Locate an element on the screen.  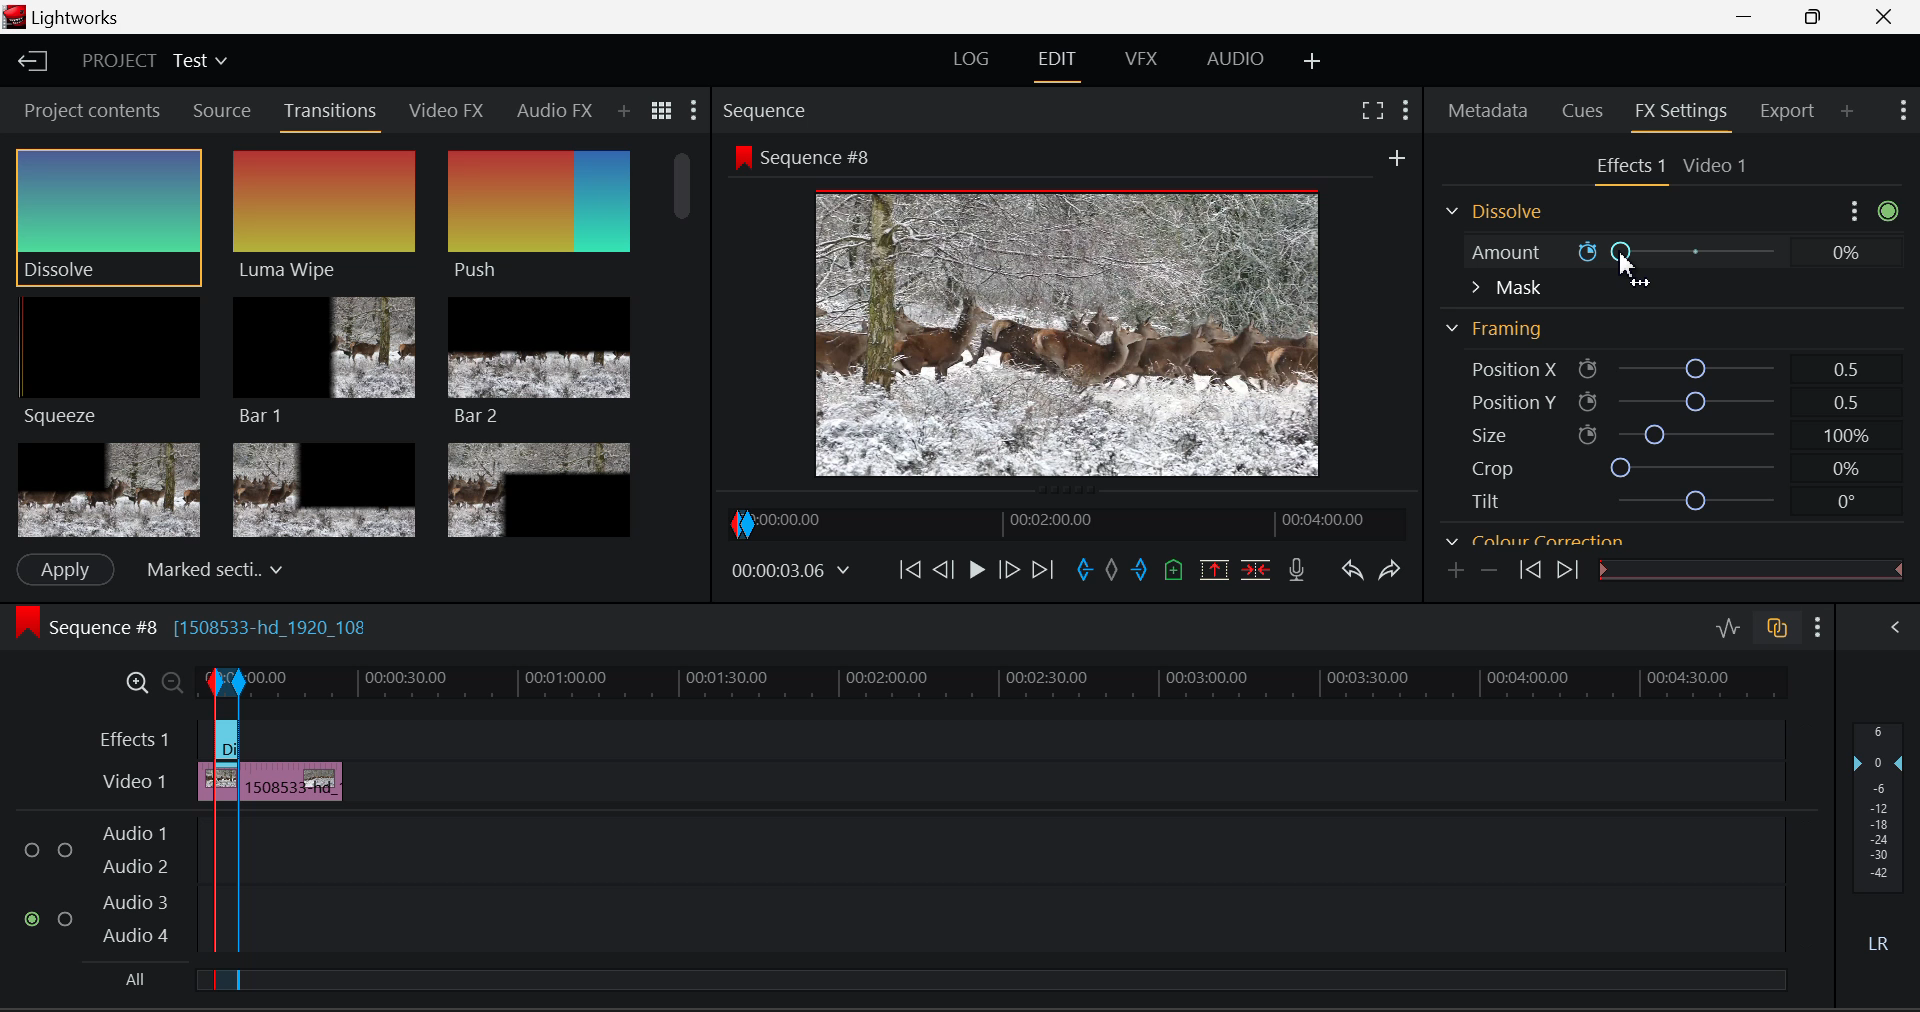
Size is located at coordinates (1660, 435).